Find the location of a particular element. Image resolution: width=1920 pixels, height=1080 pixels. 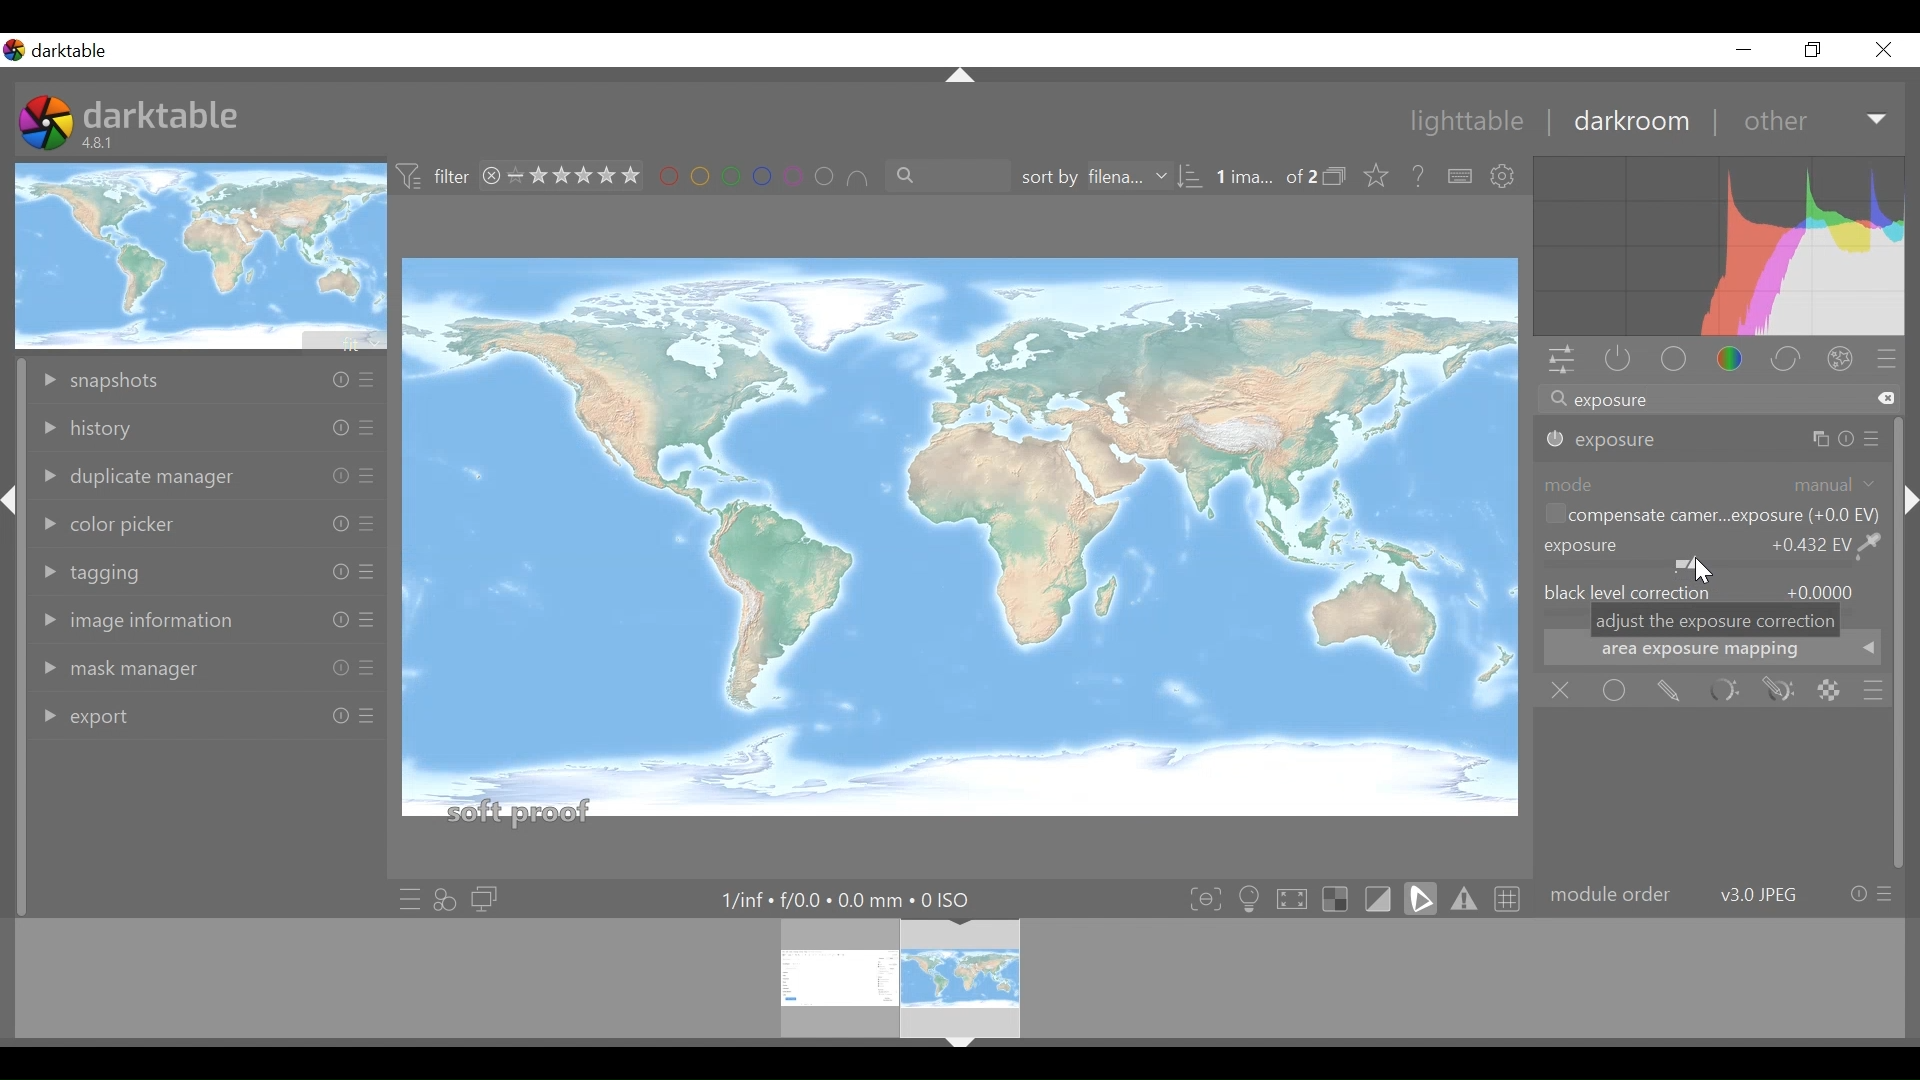

blending option is located at coordinates (1873, 691).